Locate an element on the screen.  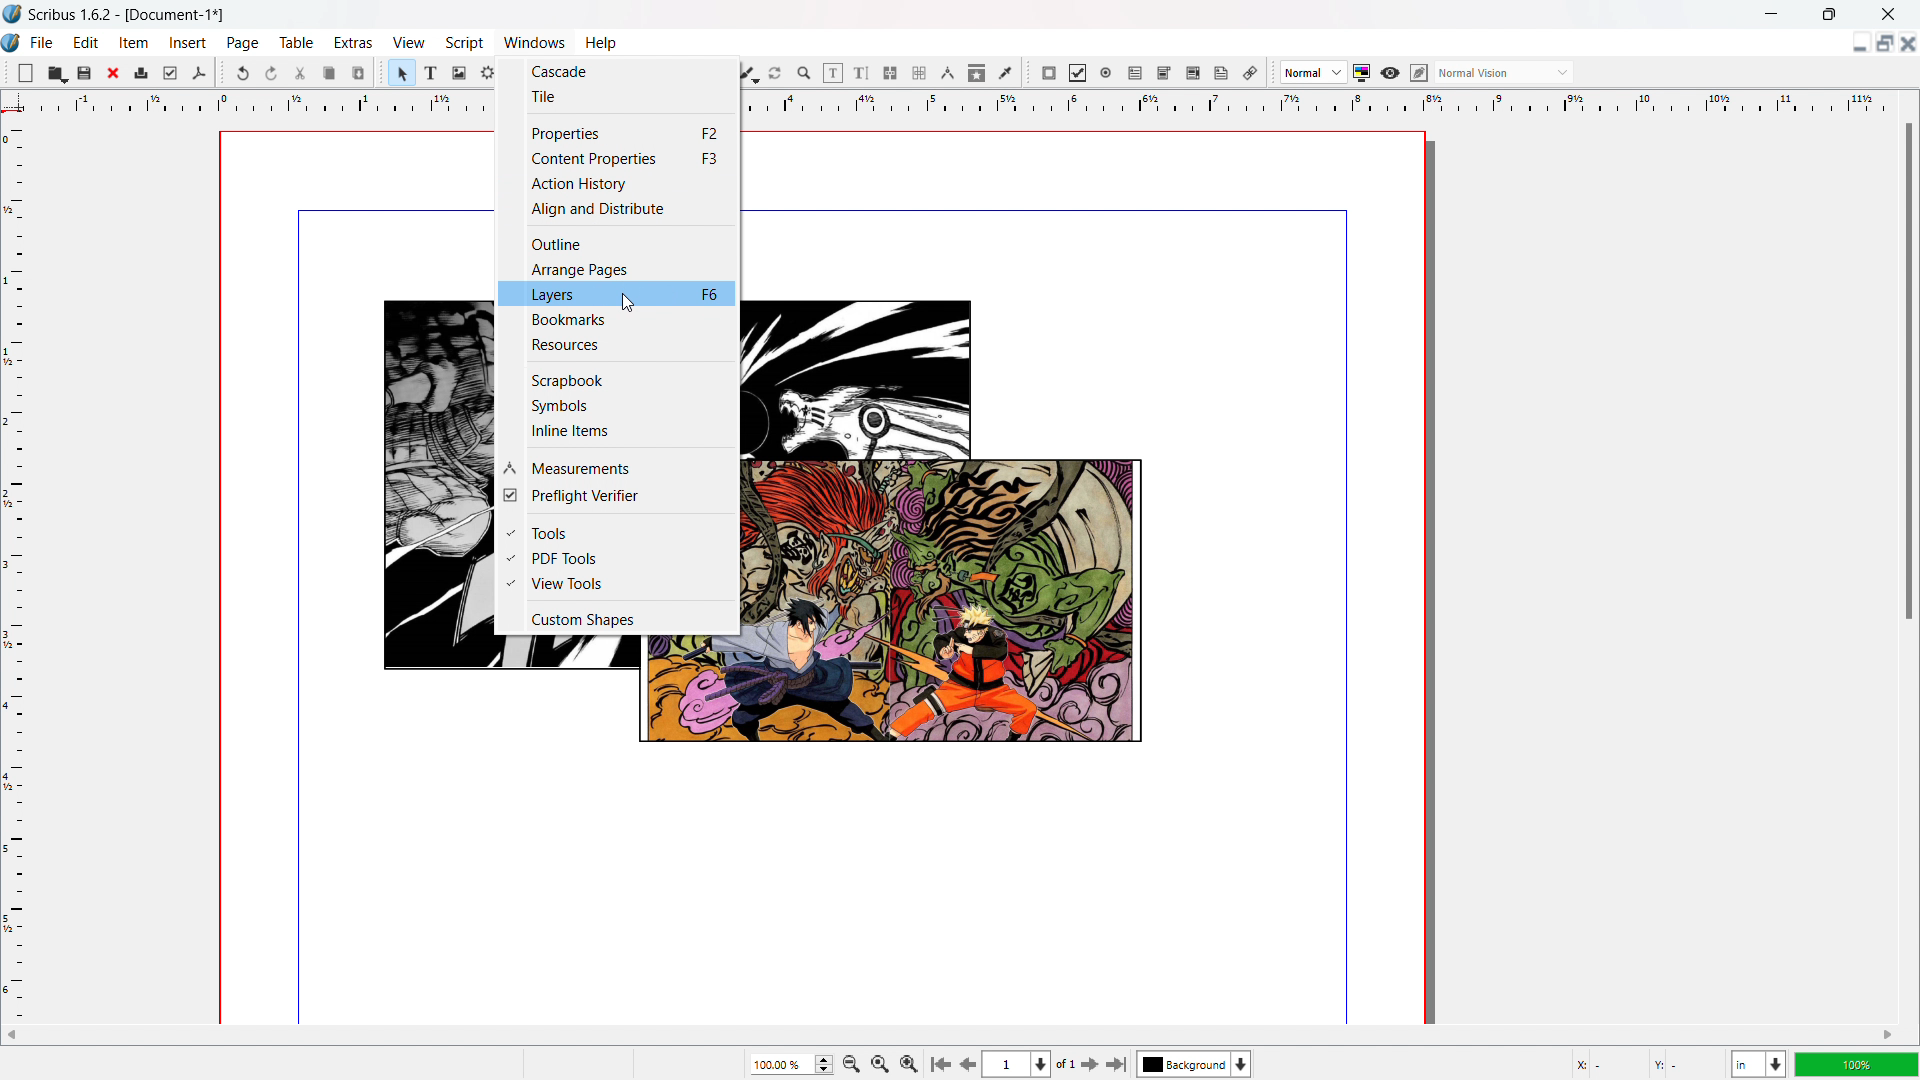
table is located at coordinates (296, 42).